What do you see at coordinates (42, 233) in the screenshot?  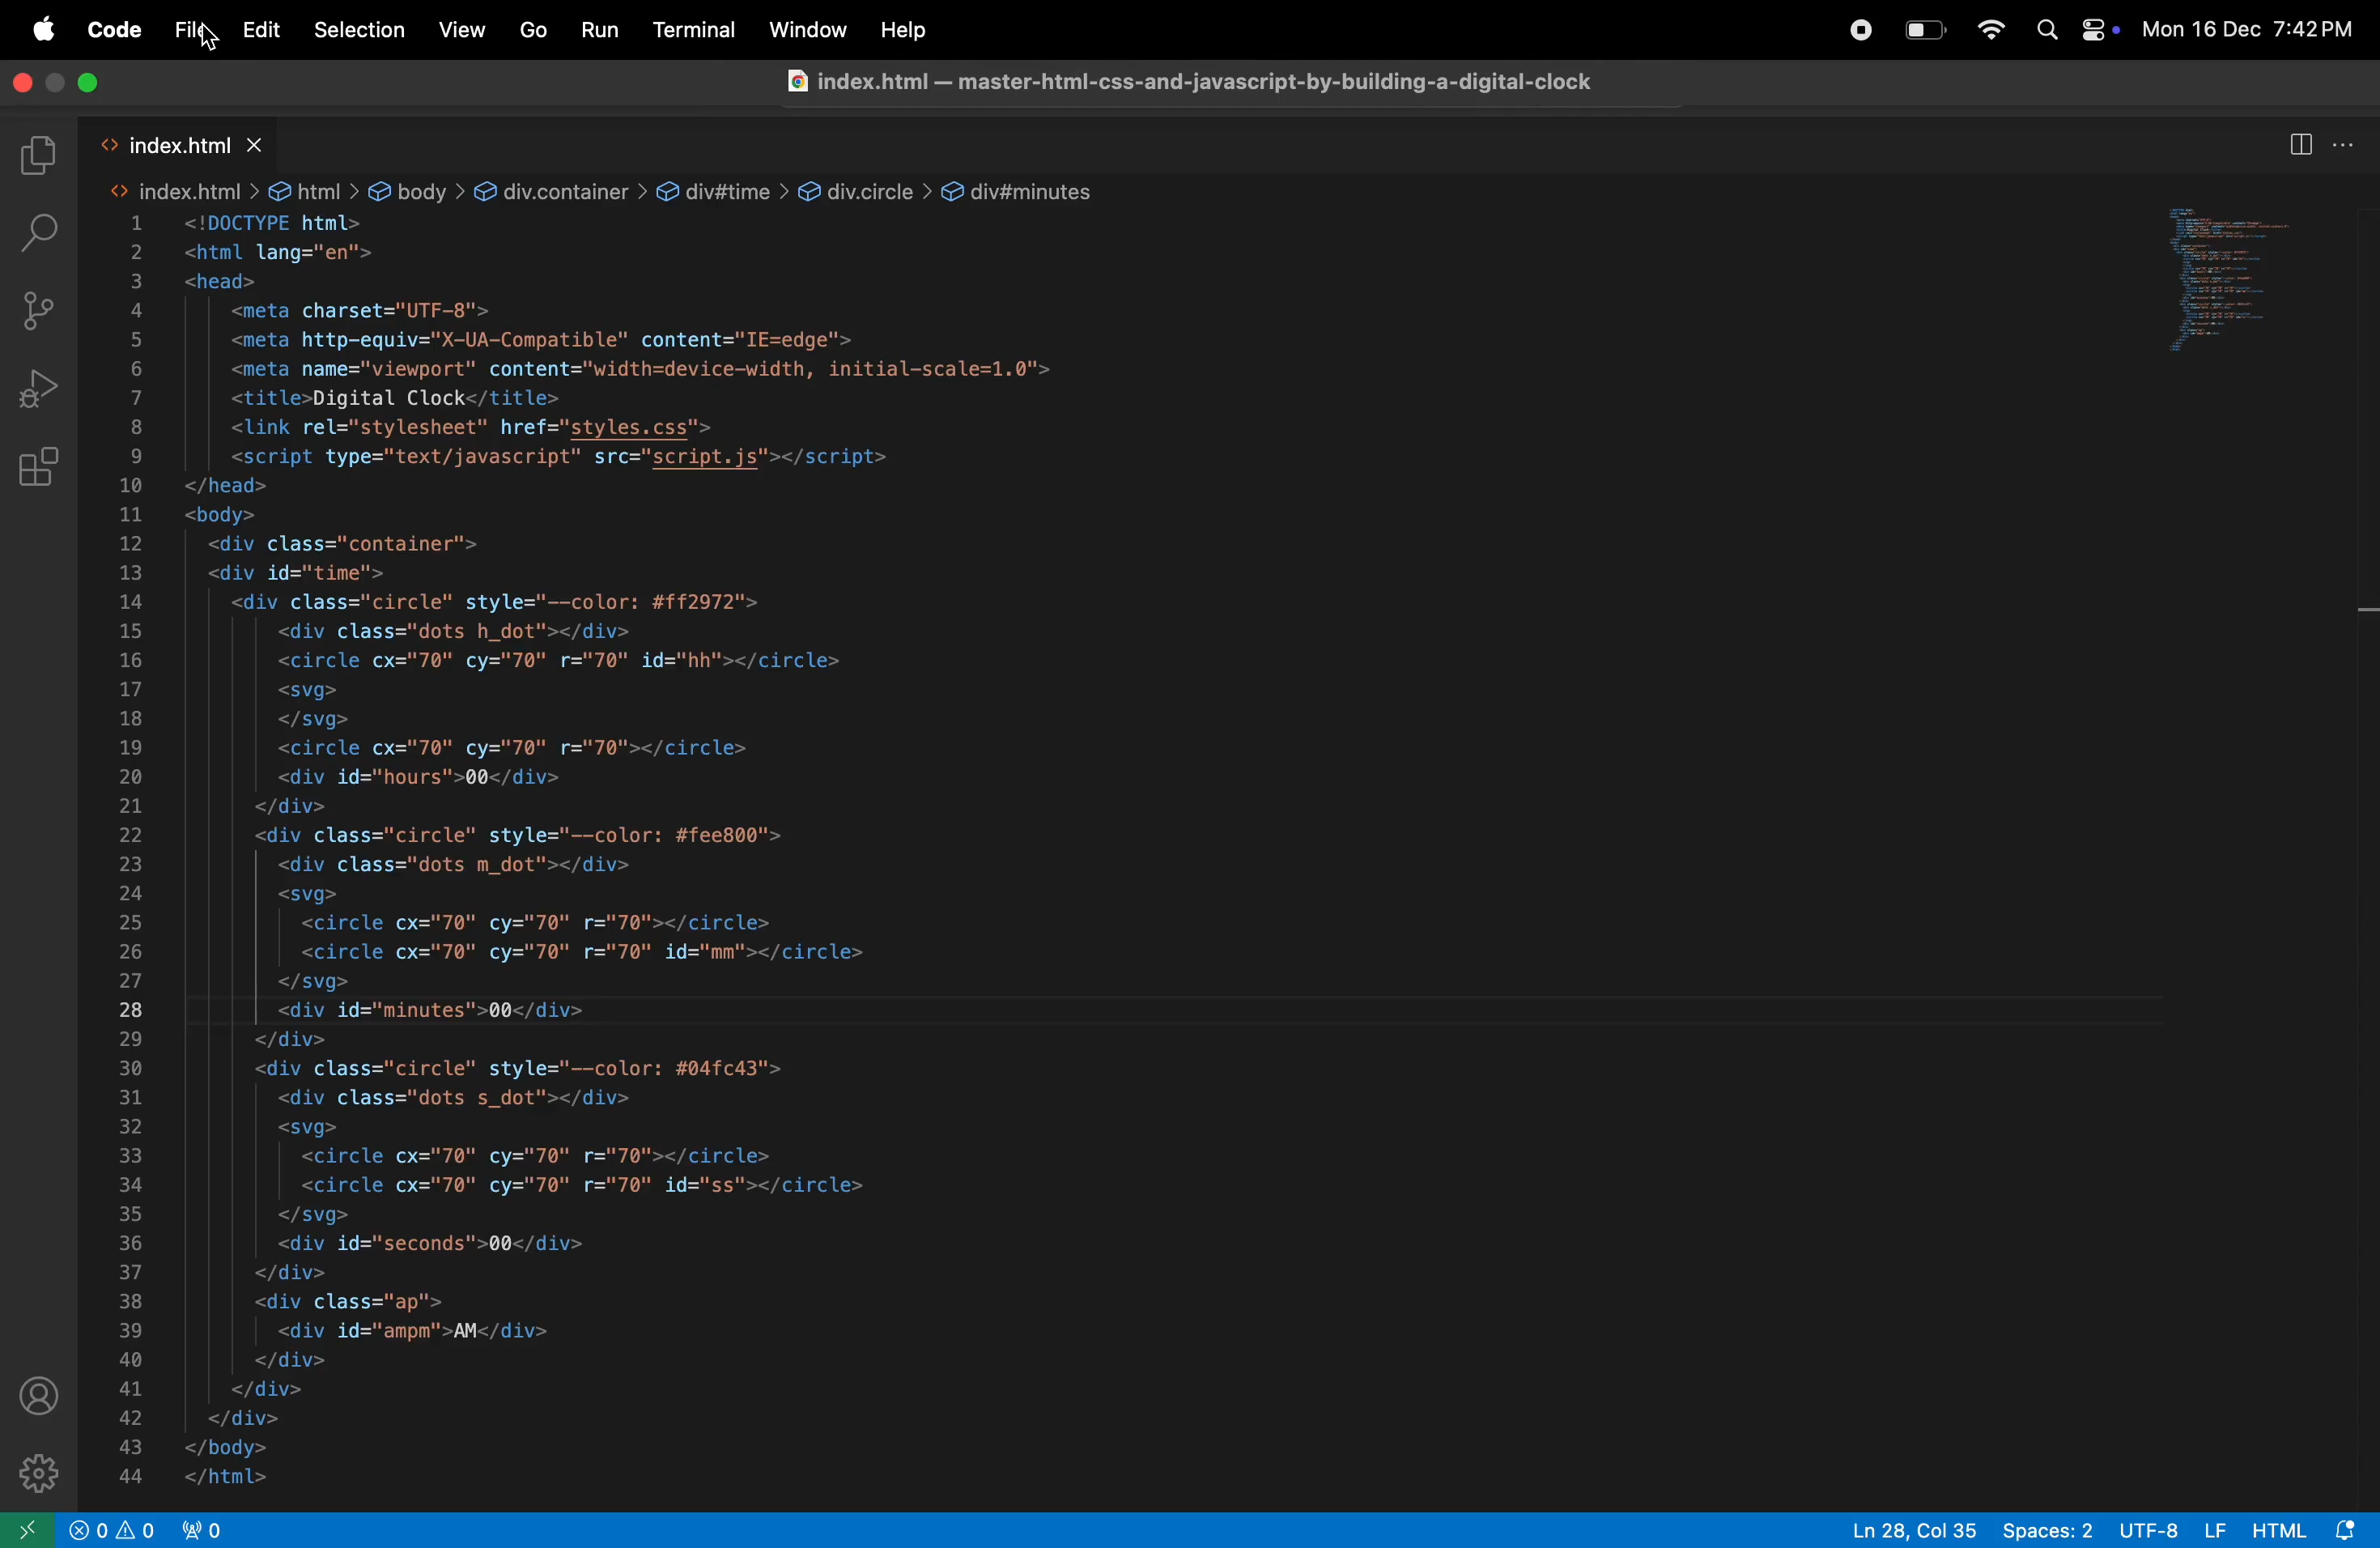 I see `serach` at bounding box center [42, 233].